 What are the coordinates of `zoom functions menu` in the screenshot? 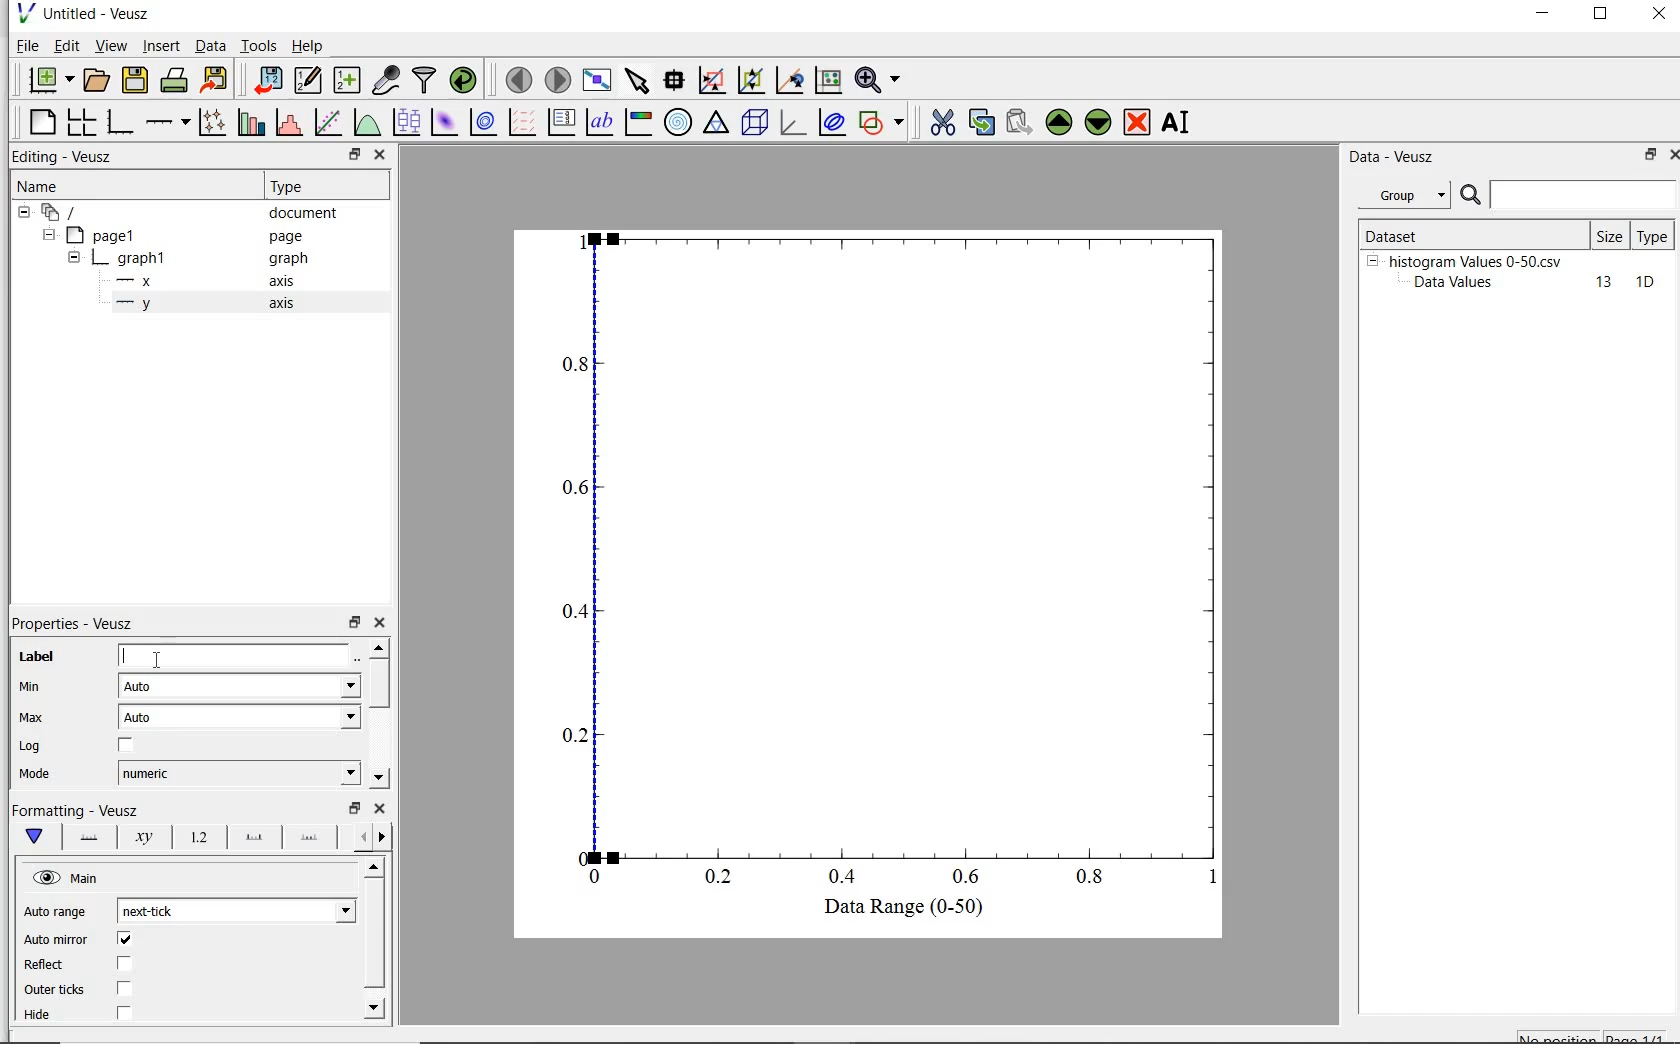 It's located at (878, 80).